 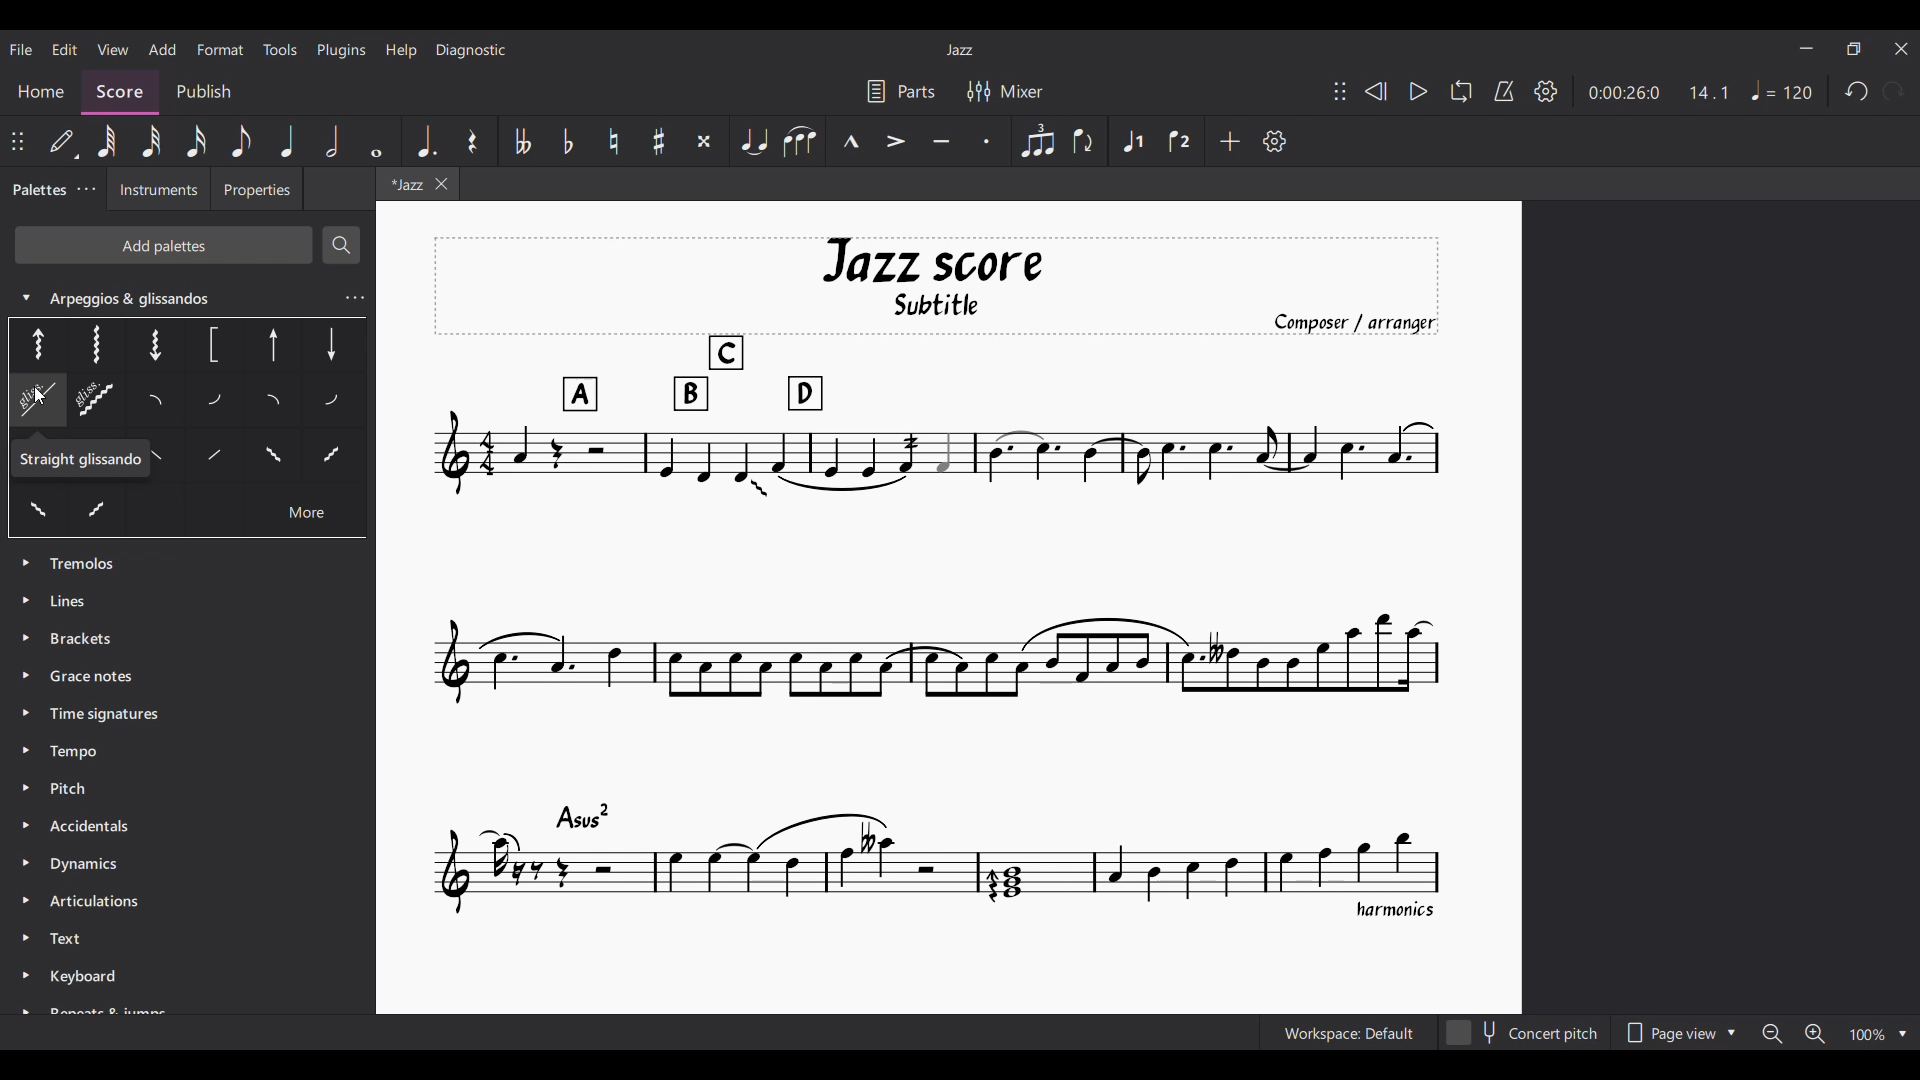 I want to click on Close interface, so click(x=1902, y=49).